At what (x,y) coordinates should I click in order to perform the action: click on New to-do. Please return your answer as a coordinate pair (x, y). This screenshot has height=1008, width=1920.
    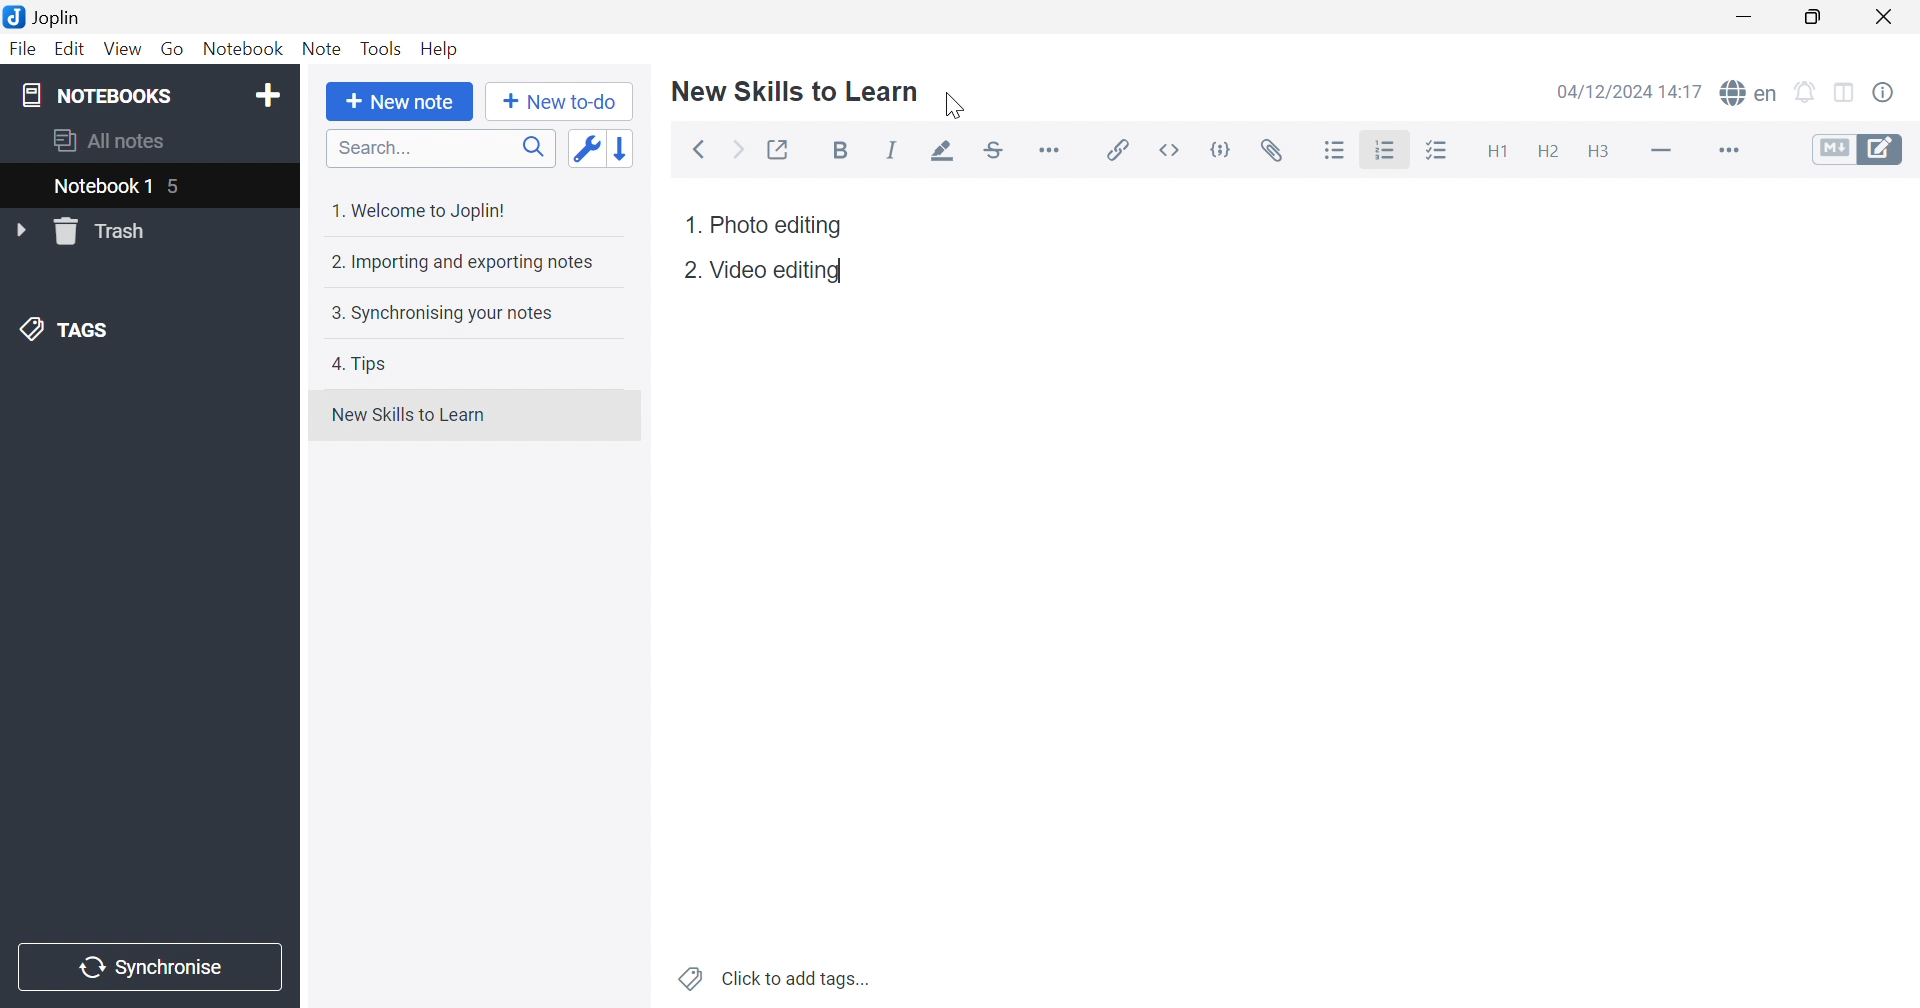
    Looking at the image, I should click on (558, 102).